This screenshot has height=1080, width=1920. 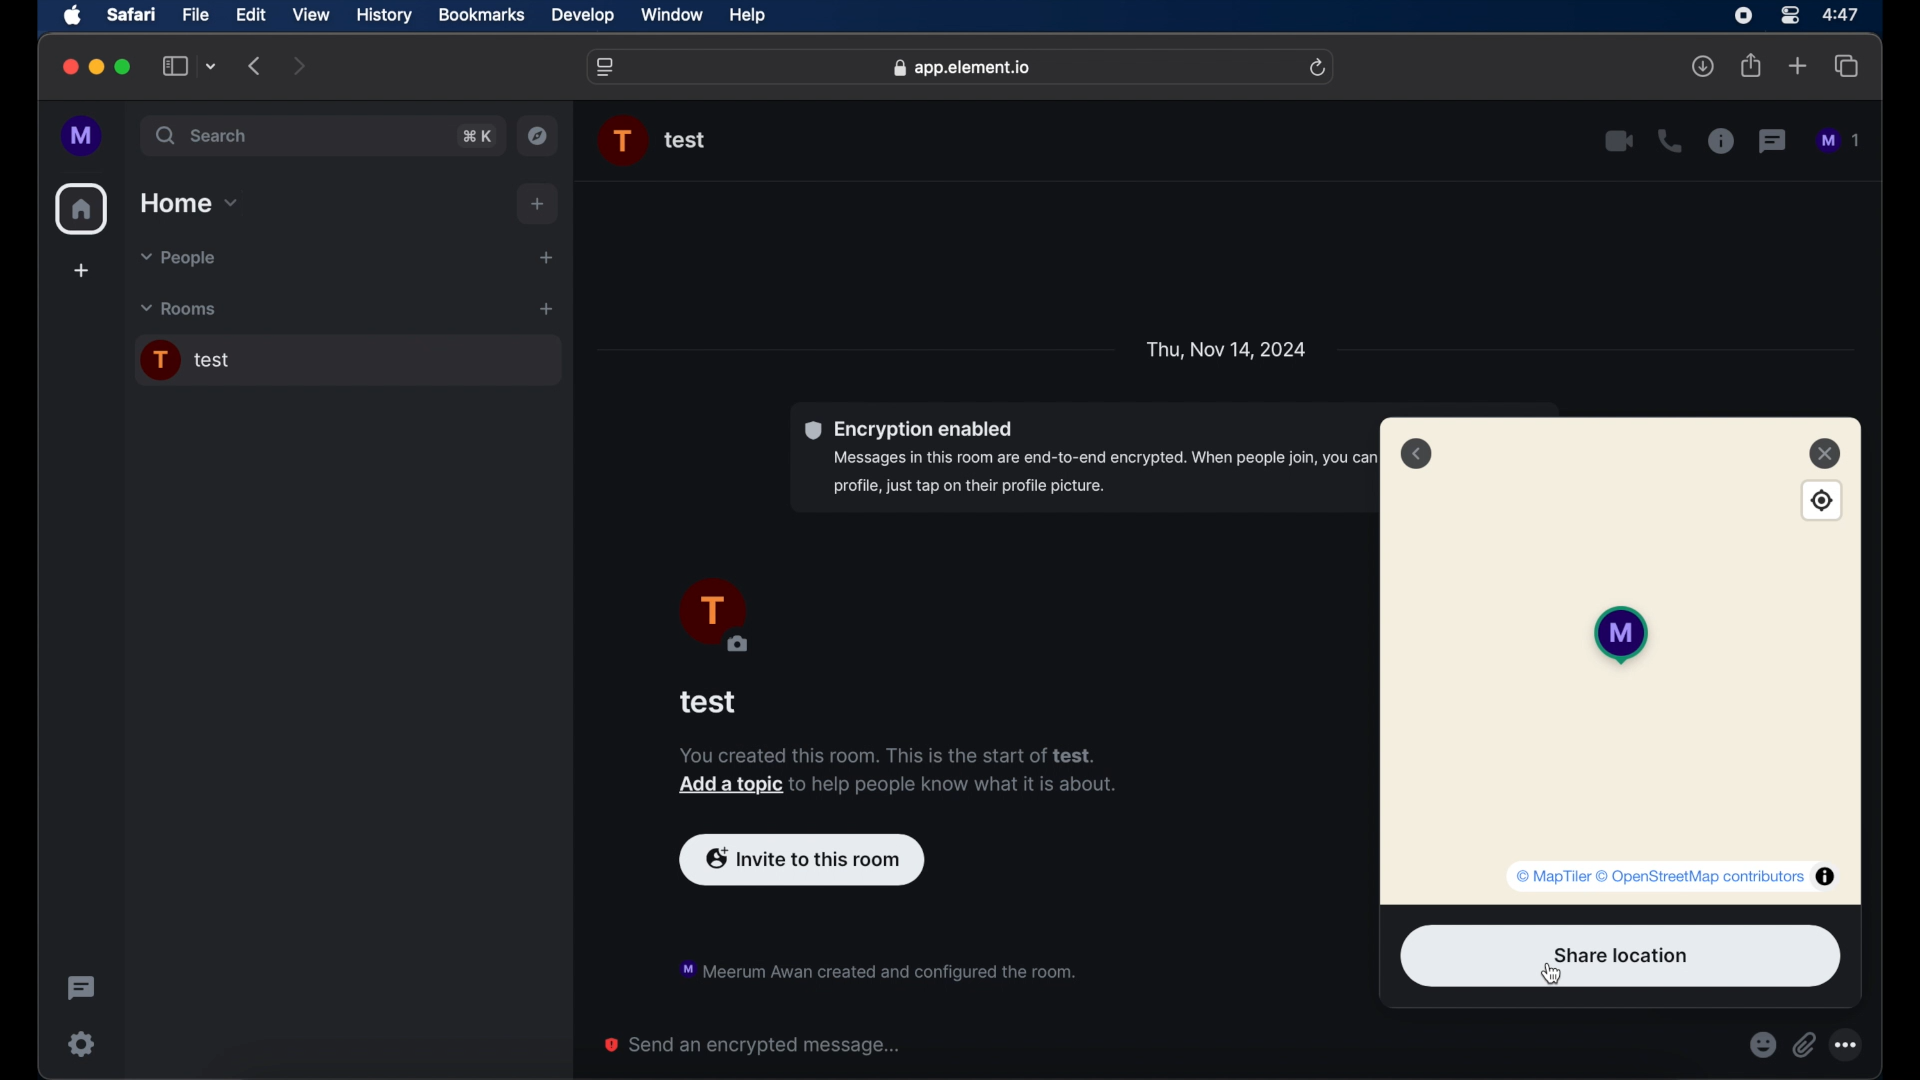 What do you see at coordinates (1762, 1045) in the screenshot?
I see `Emojis` at bounding box center [1762, 1045].